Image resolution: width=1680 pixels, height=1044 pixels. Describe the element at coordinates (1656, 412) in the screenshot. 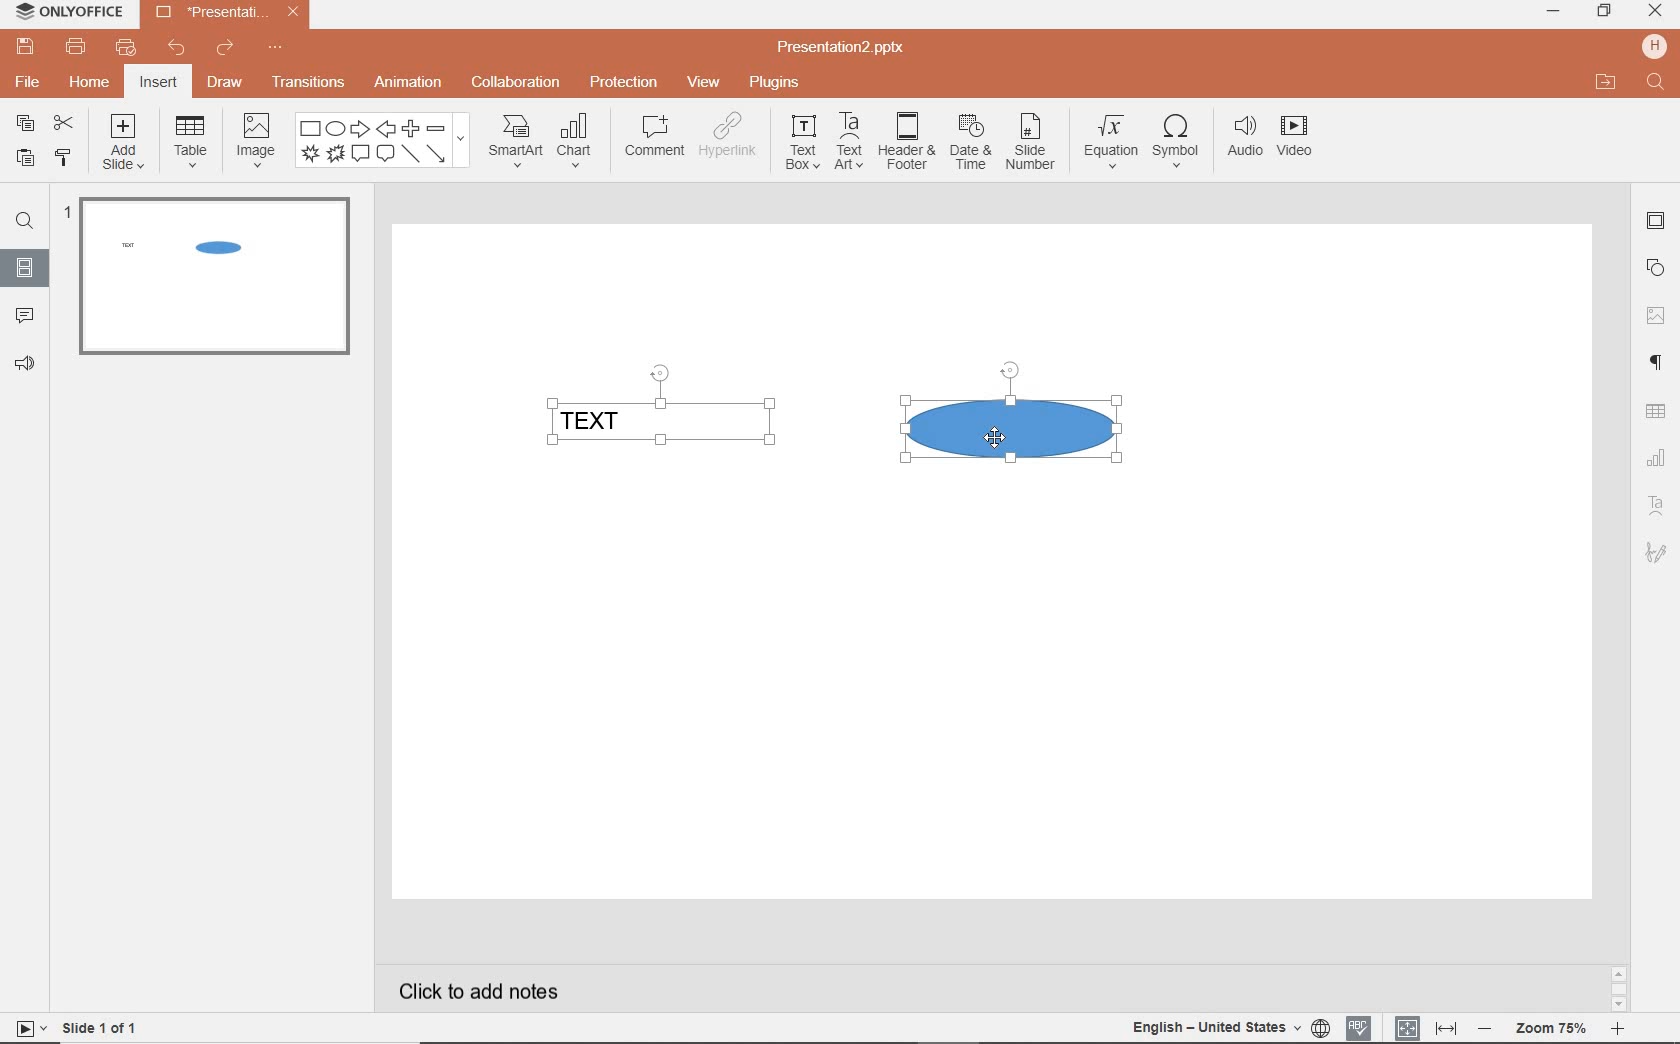

I see `TABLE SETTINGS` at that location.